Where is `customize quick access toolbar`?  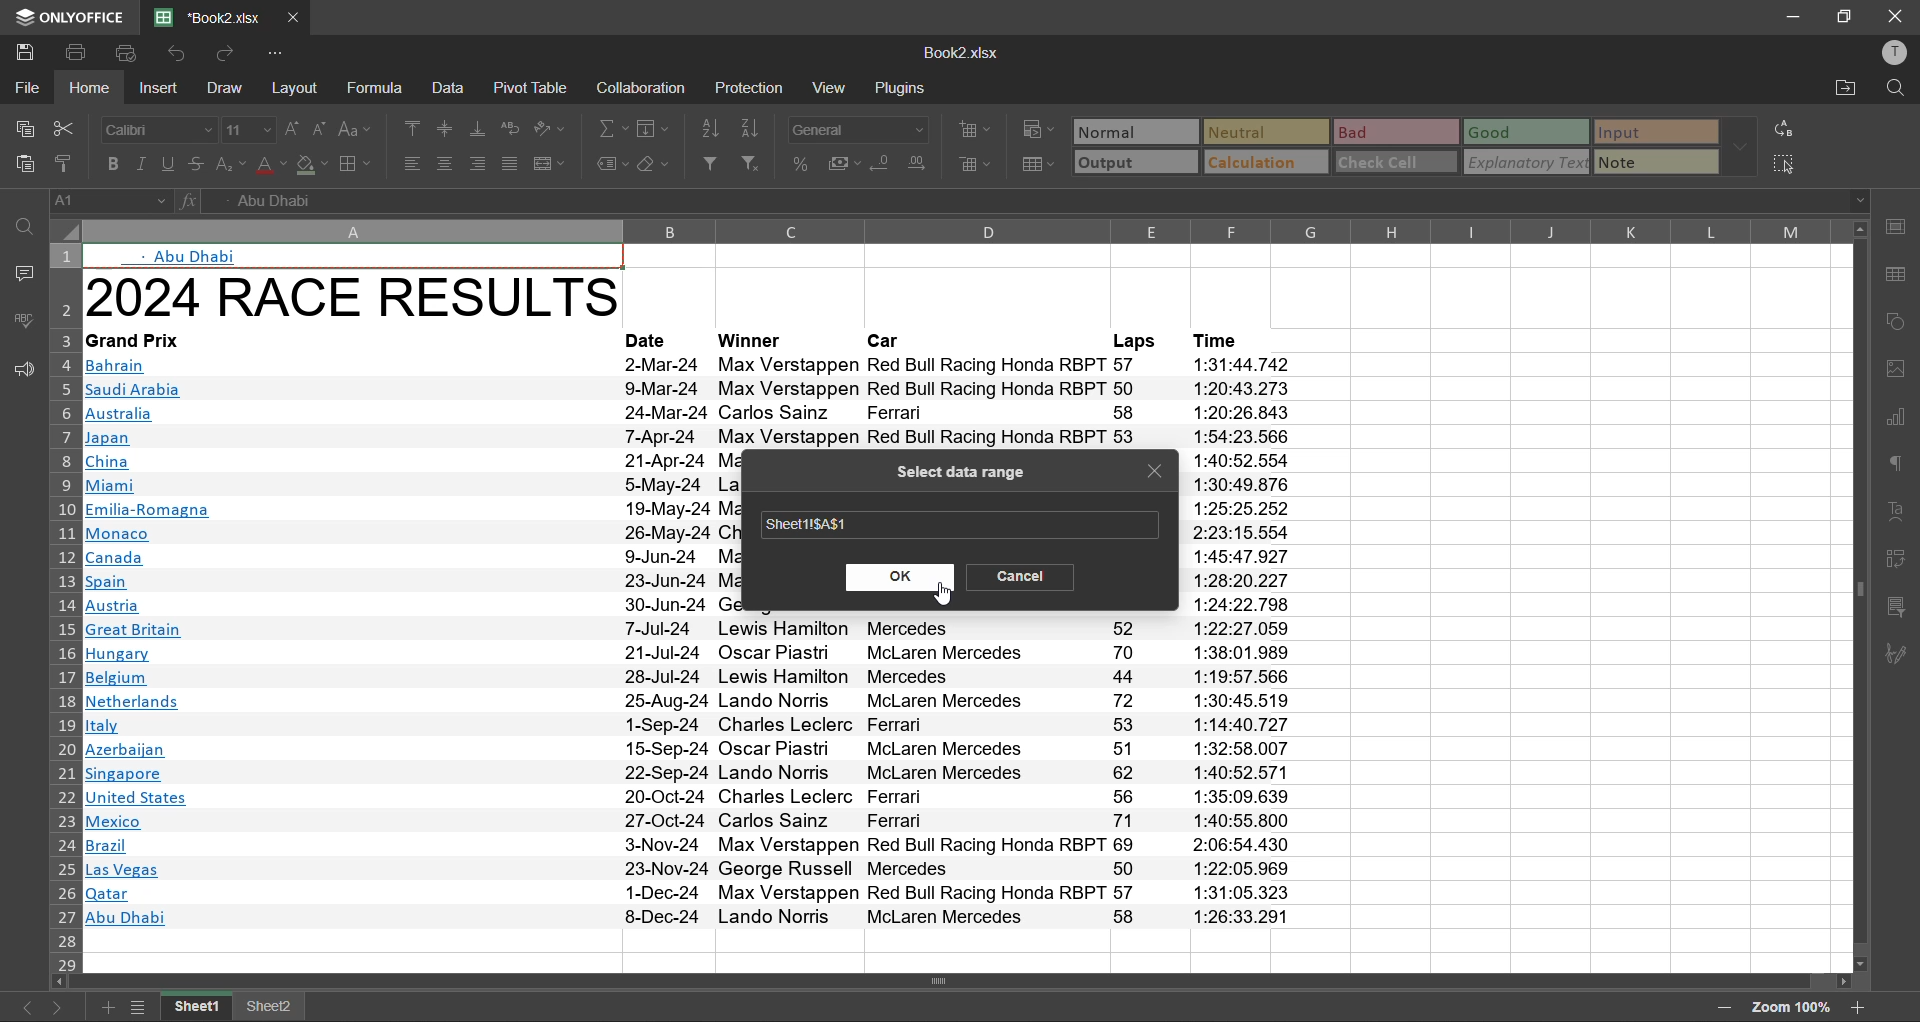 customize quick access toolbar is located at coordinates (273, 56).